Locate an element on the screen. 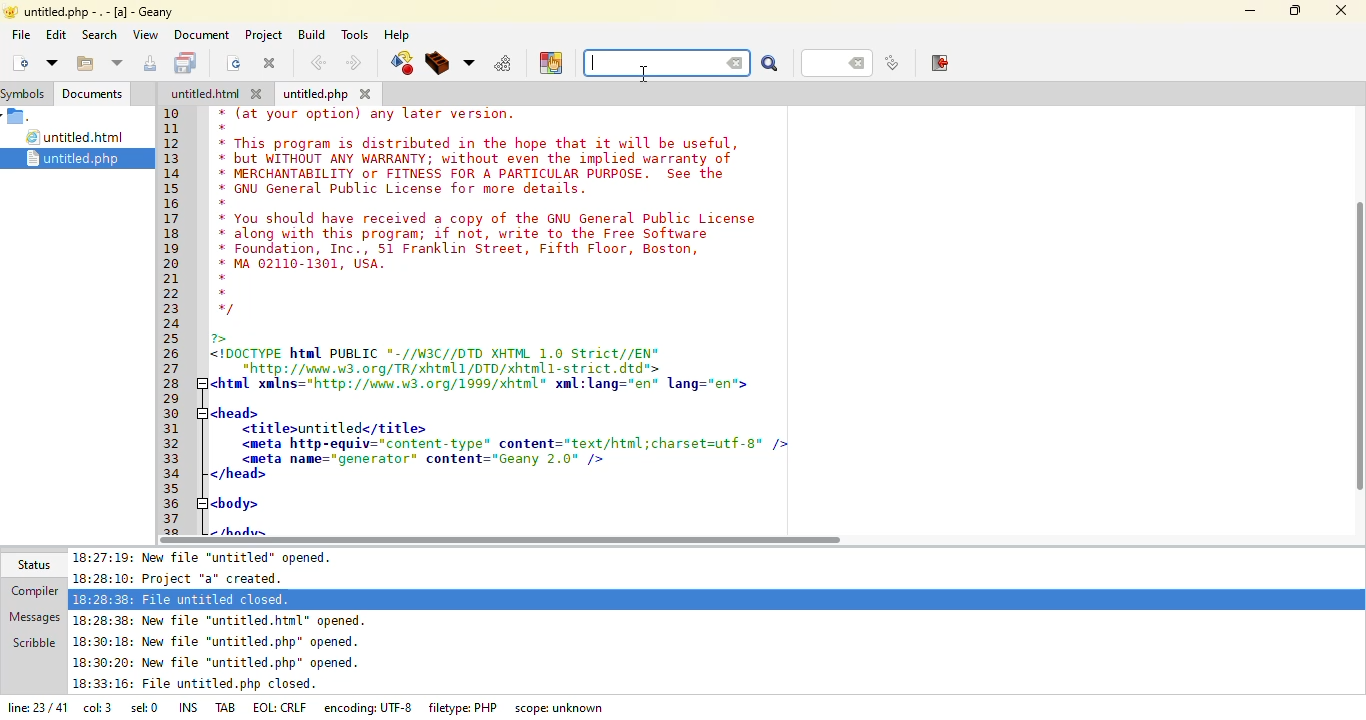 The height and width of the screenshot is (720, 1366). 18:30:18: new file "untitled.php" opened. is located at coordinates (217, 644).